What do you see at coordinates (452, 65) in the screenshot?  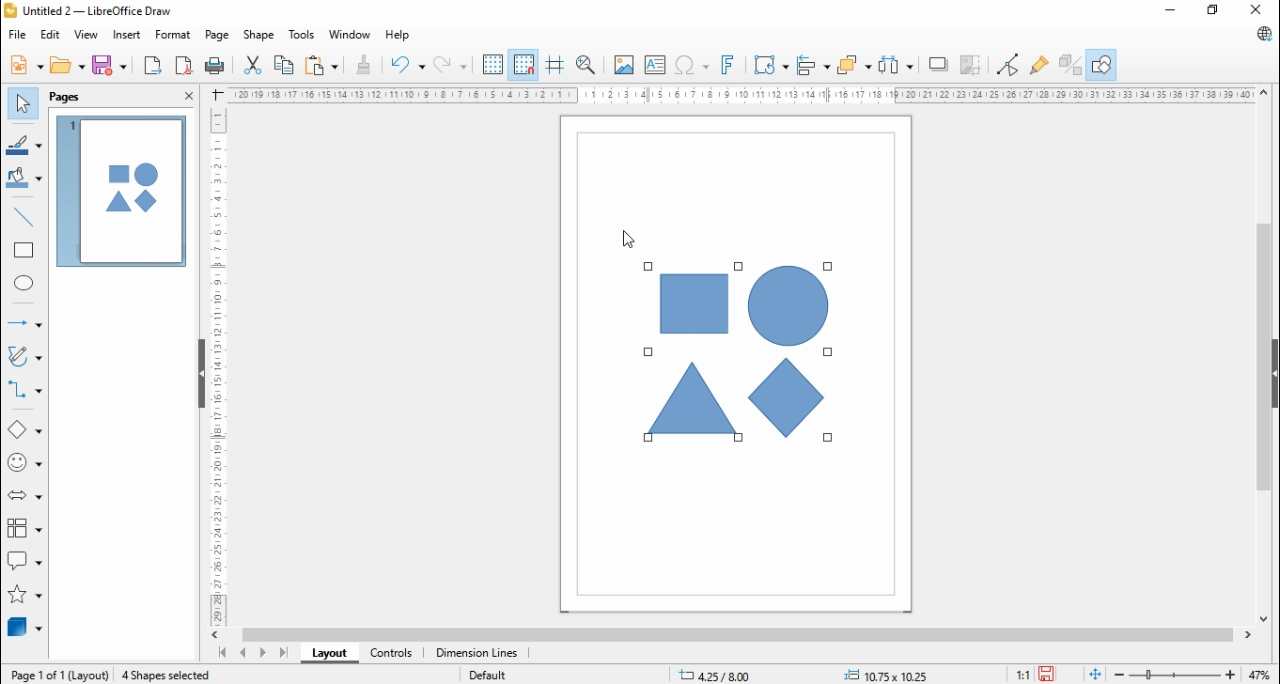 I see `redo` at bounding box center [452, 65].